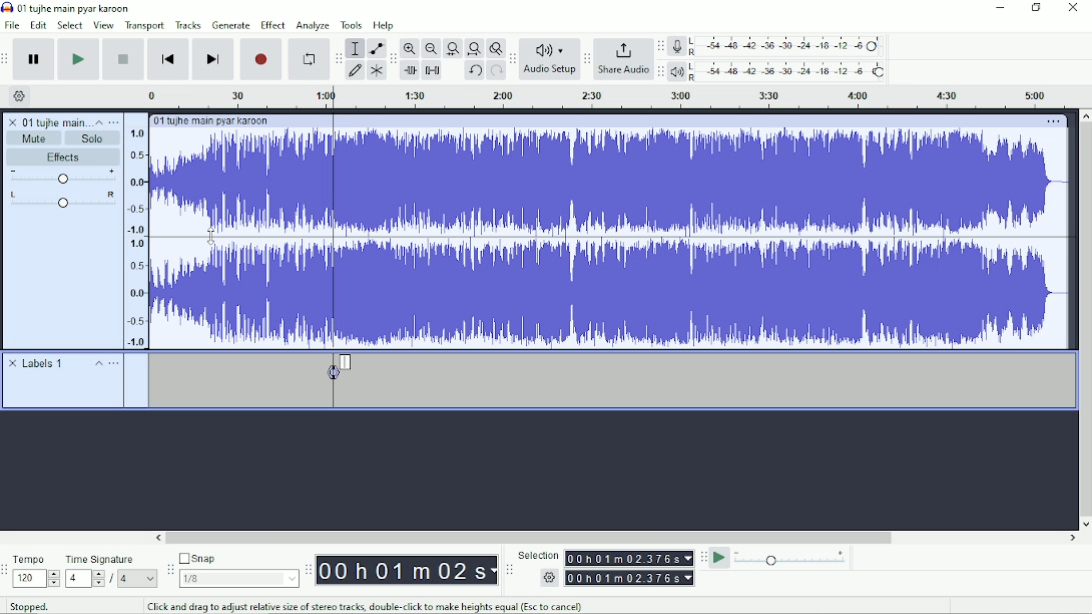 This screenshot has width=1092, height=614. Describe the element at coordinates (661, 46) in the screenshot. I see `Audacity record meter toolbar` at that location.